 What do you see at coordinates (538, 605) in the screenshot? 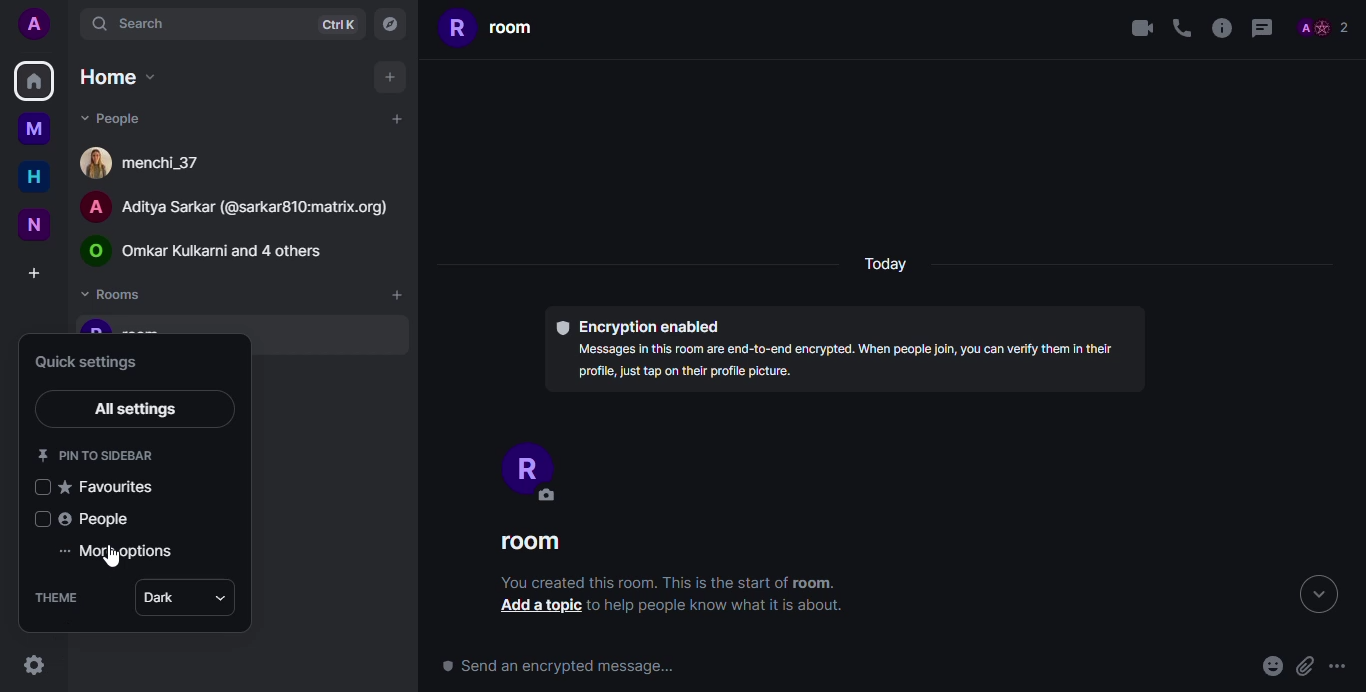
I see `add a topic` at bounding box center [538, 605].